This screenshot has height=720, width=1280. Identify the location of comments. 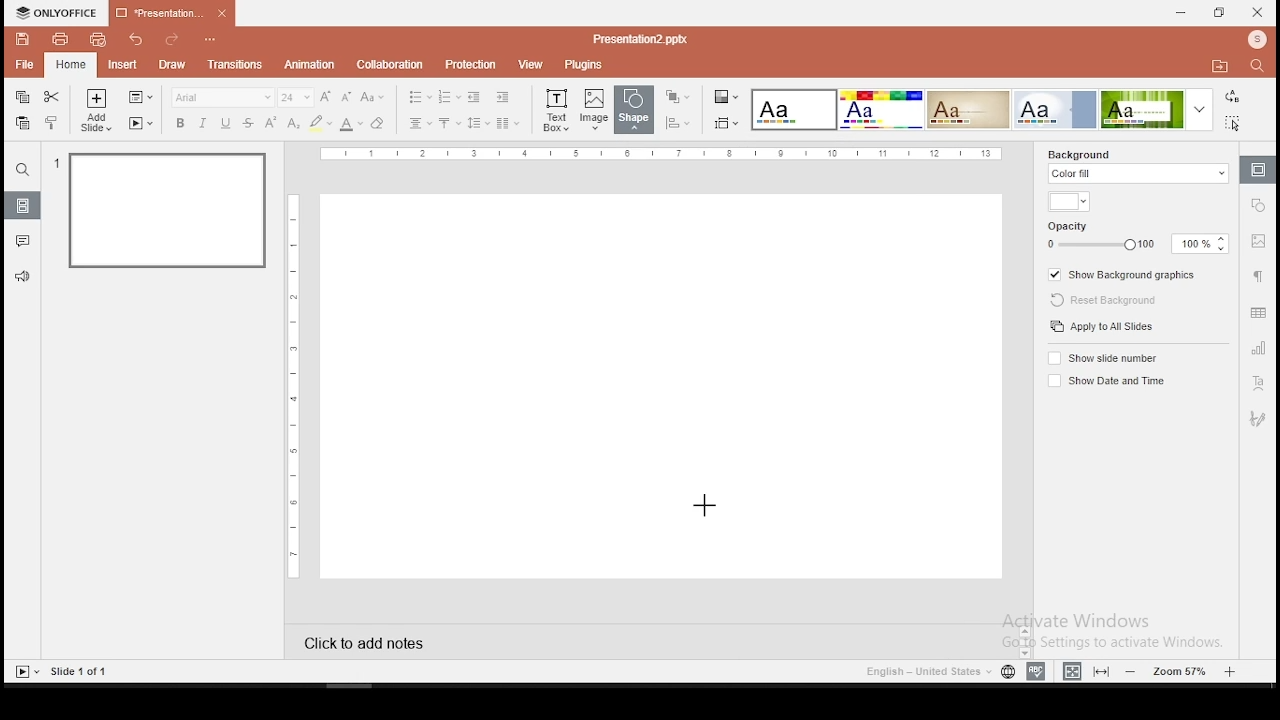
(22, 241).